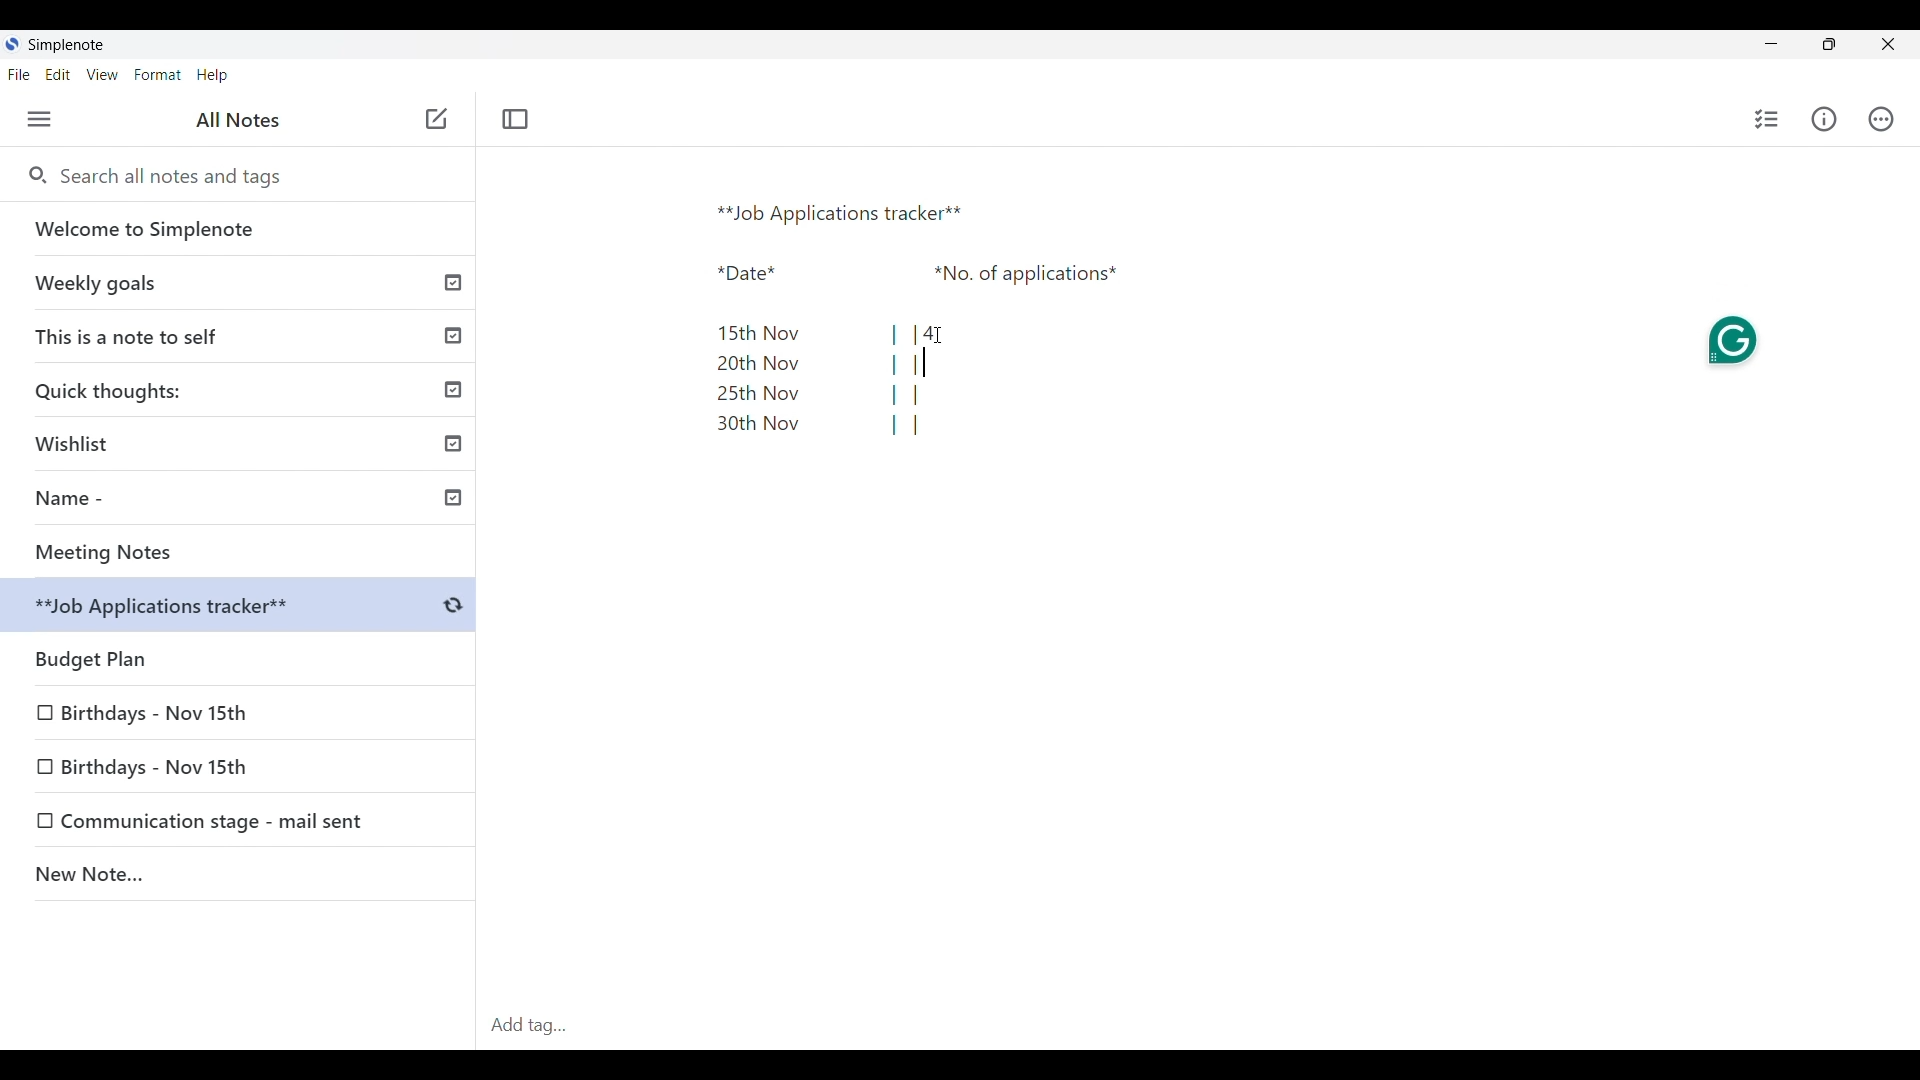 Image resolution: width=1920 pixels, height=1080 pixels. What do you see at coordinates (158, 75) in the screenshot?
I see `Format ` at bounding box center [158, 75].